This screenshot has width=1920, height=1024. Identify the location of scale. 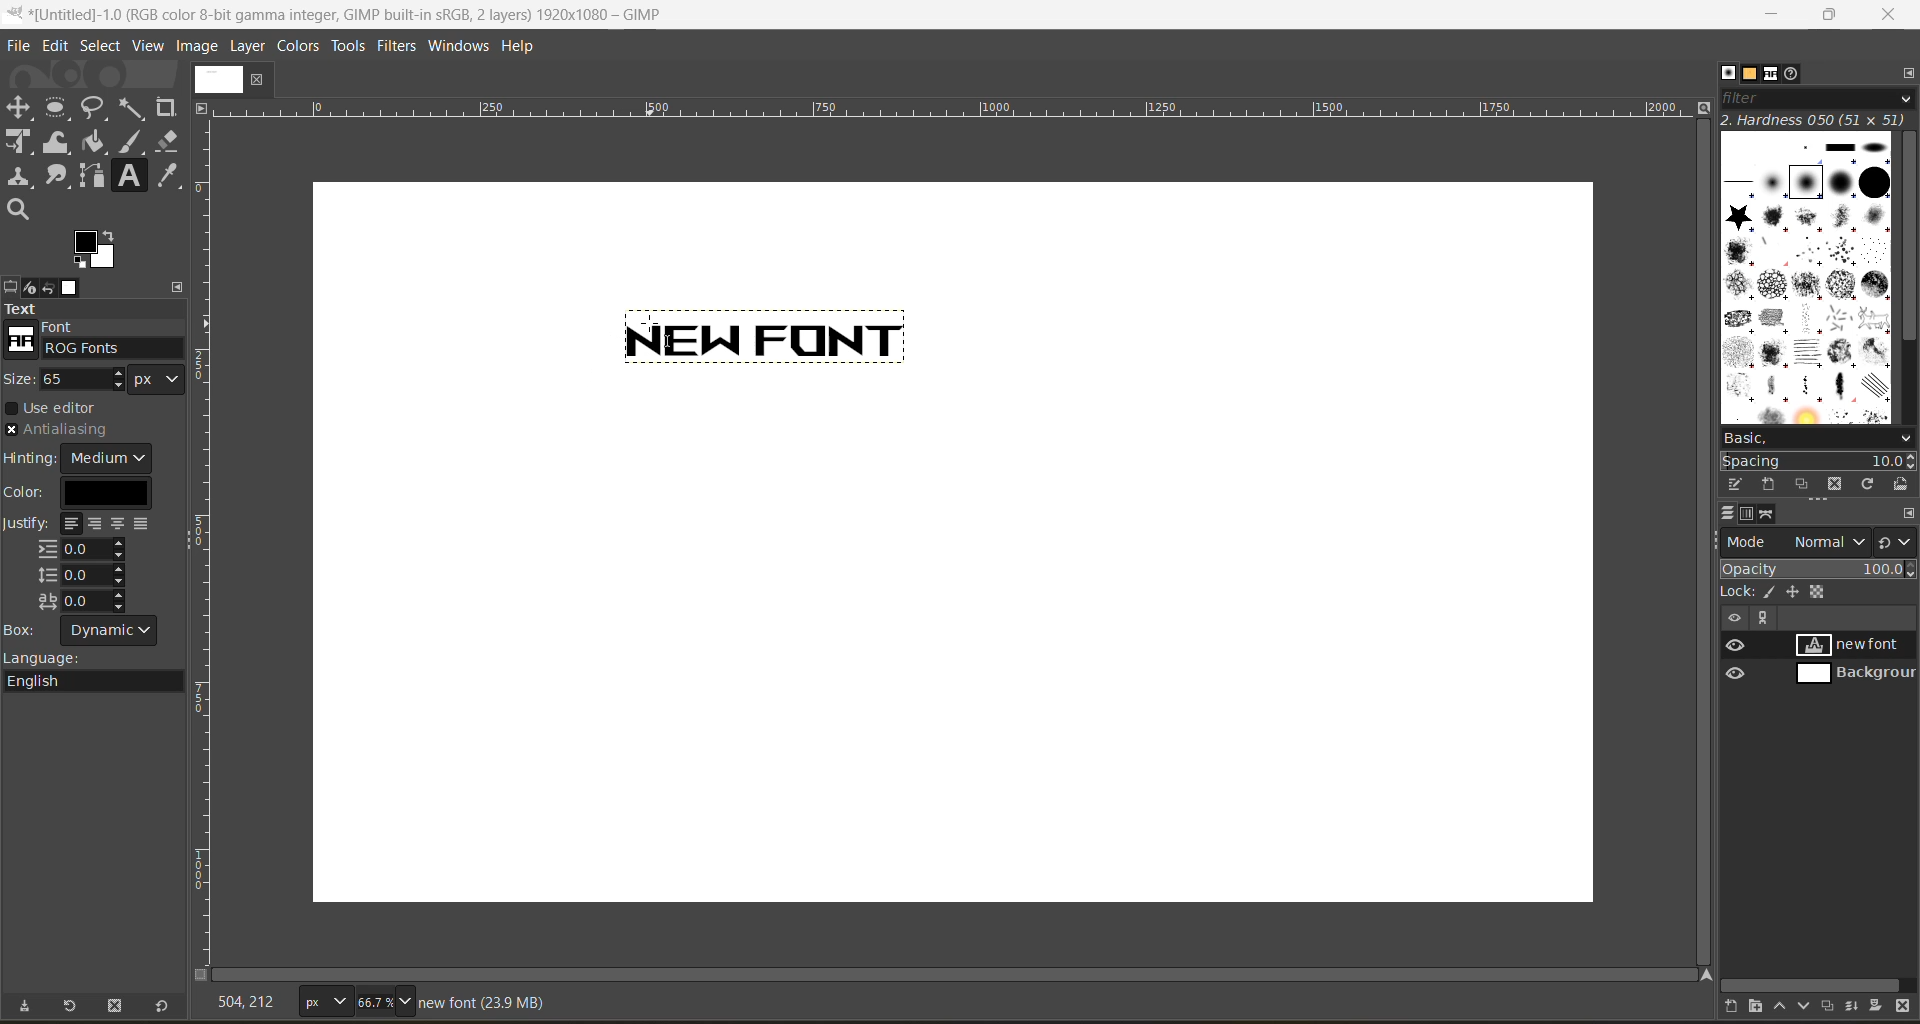
(207, 483).